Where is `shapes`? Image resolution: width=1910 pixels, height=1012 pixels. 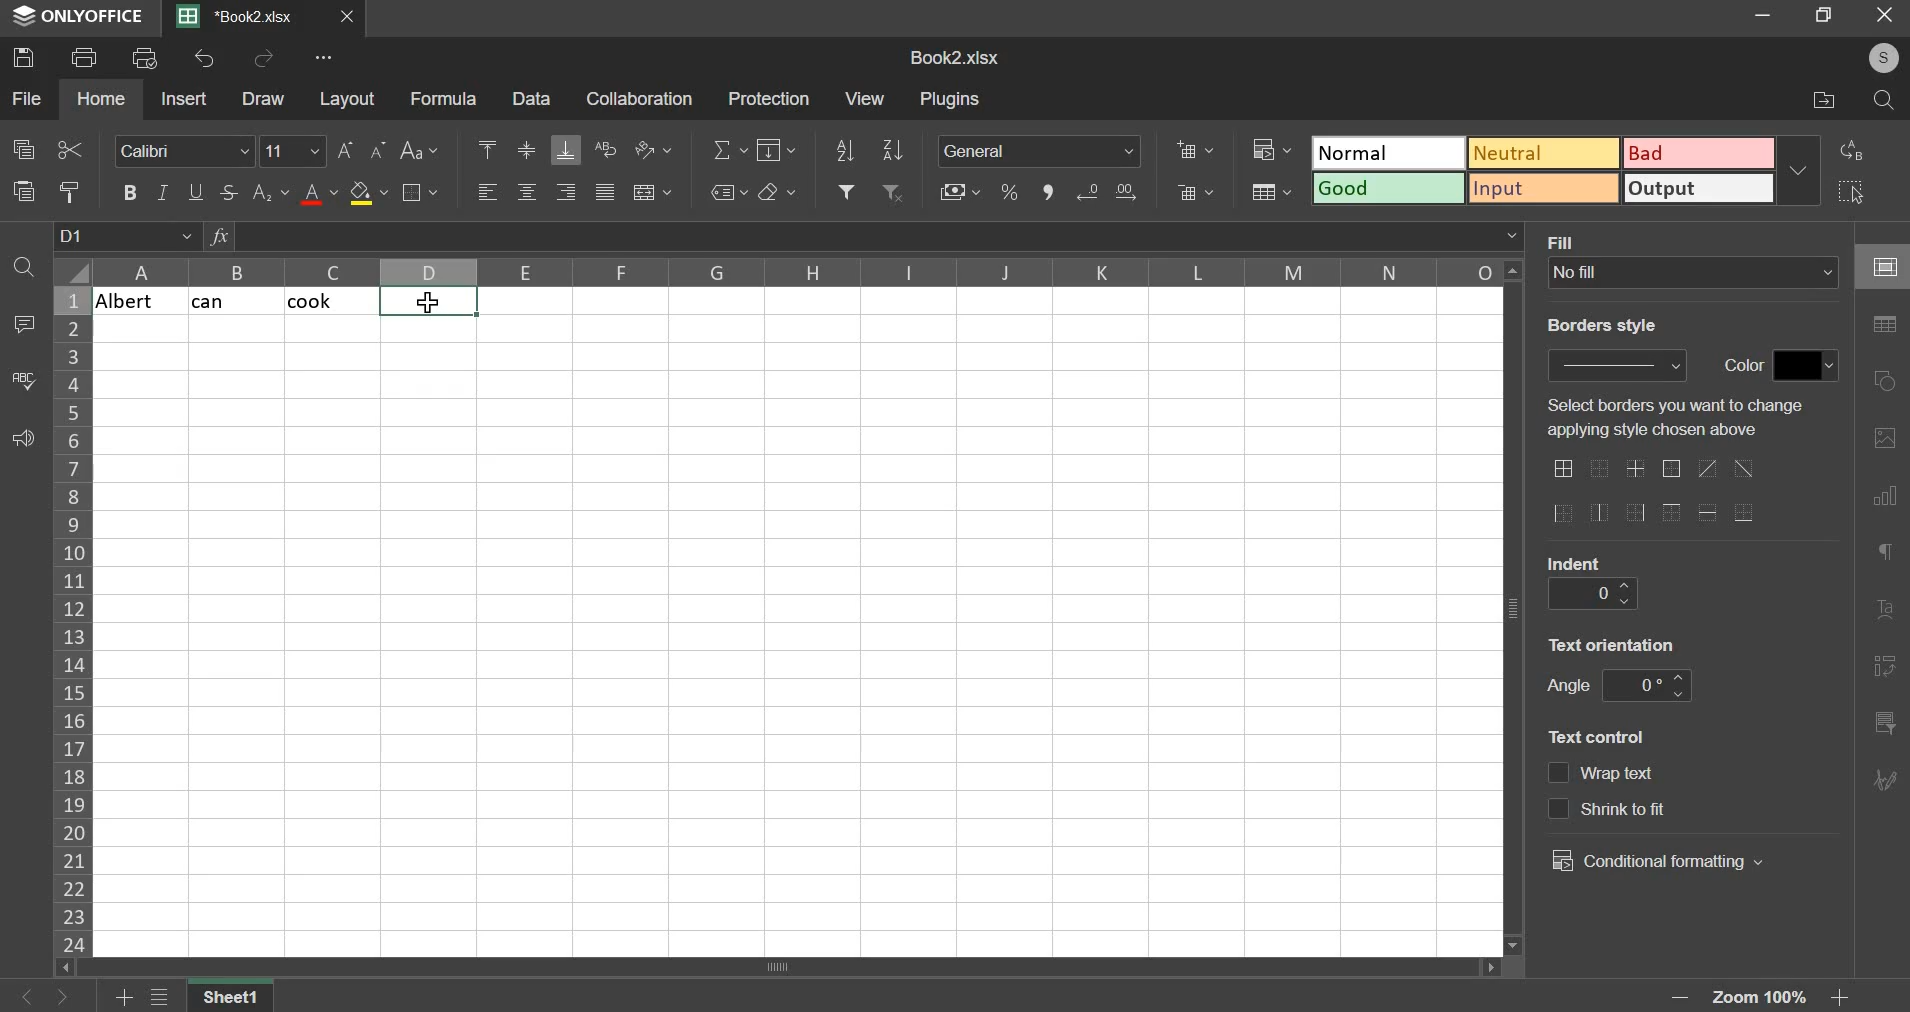 shapes is located at coordinates (1888, 382).